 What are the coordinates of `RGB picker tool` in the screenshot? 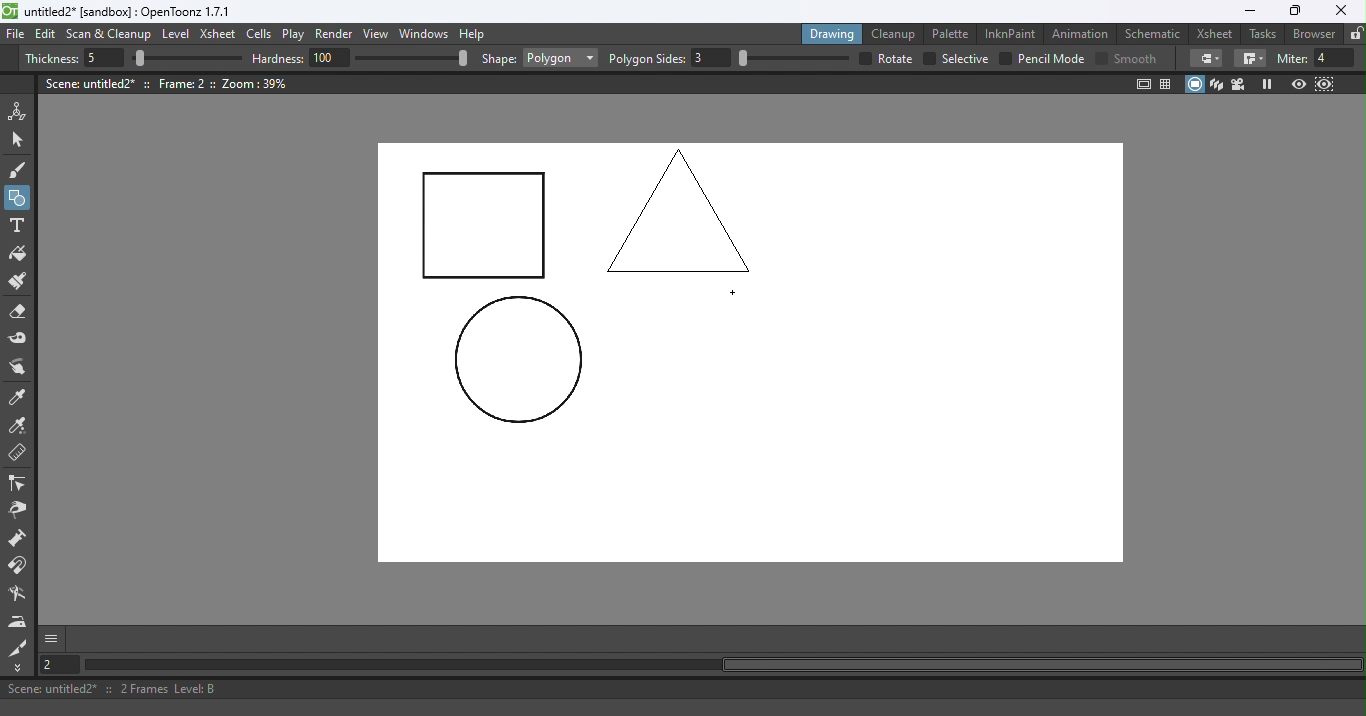 It's located at (21, 427).